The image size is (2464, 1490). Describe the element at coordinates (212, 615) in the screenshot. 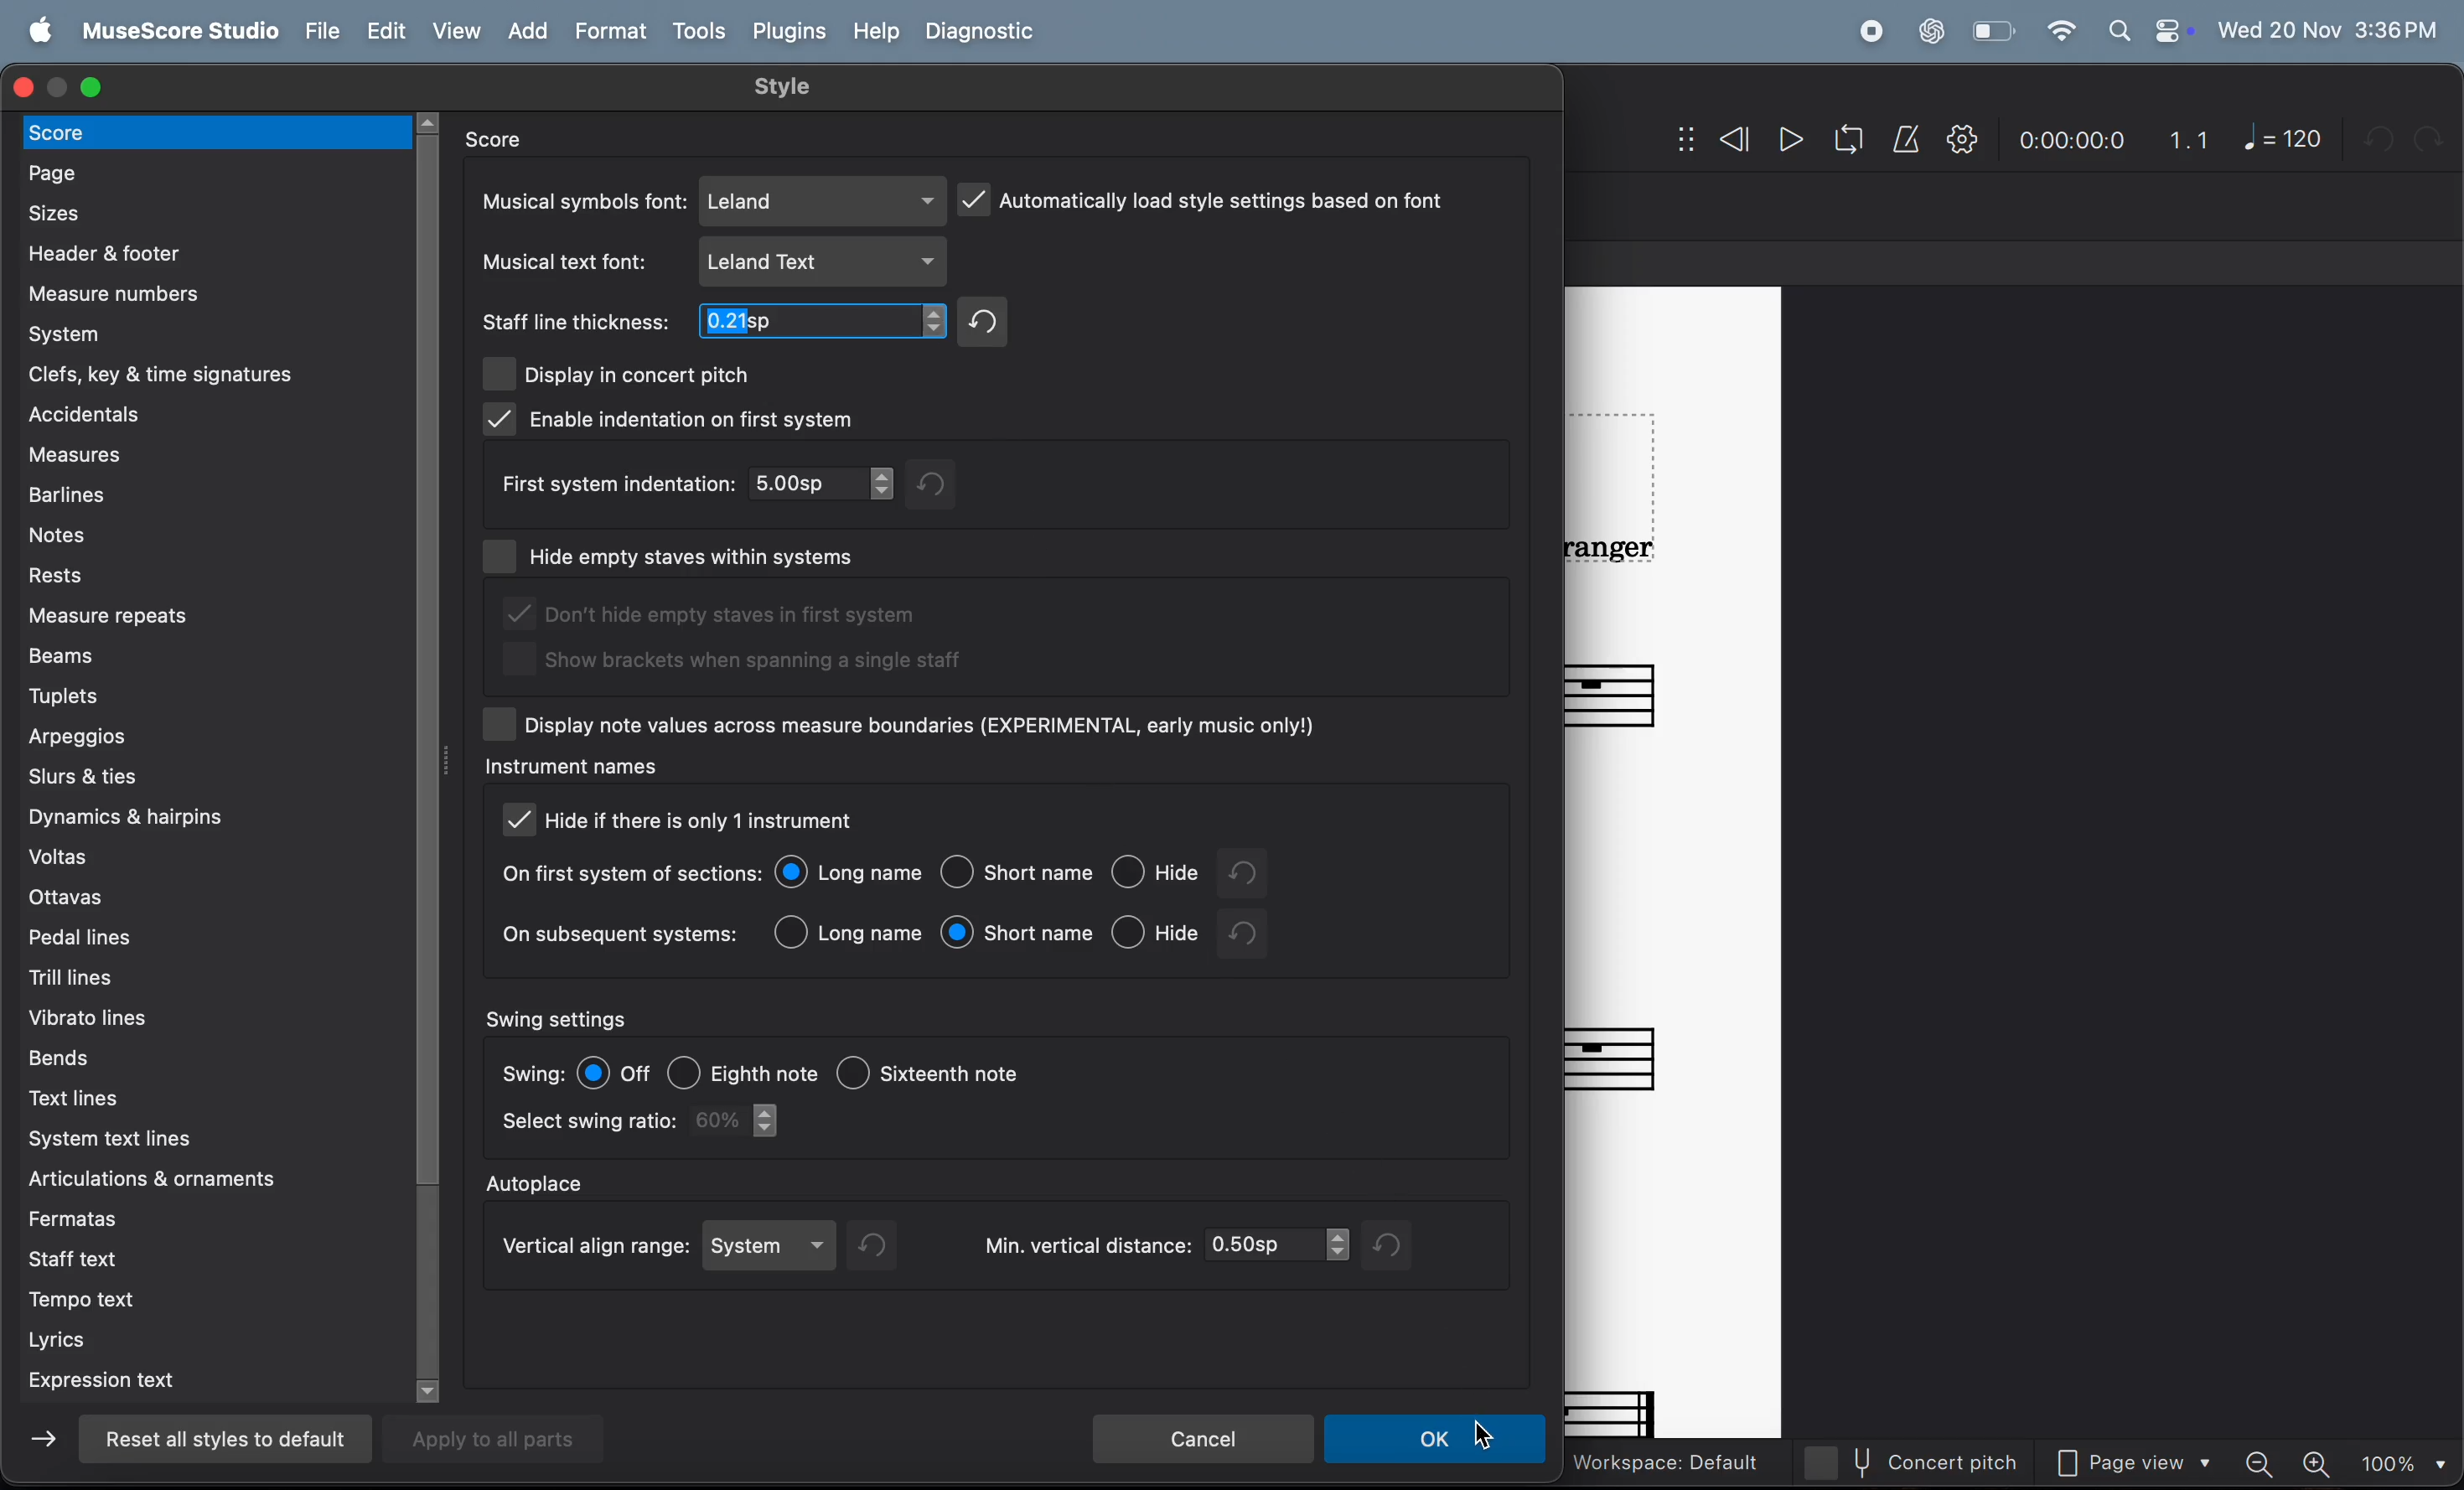

I see `measure repeats` at that location.